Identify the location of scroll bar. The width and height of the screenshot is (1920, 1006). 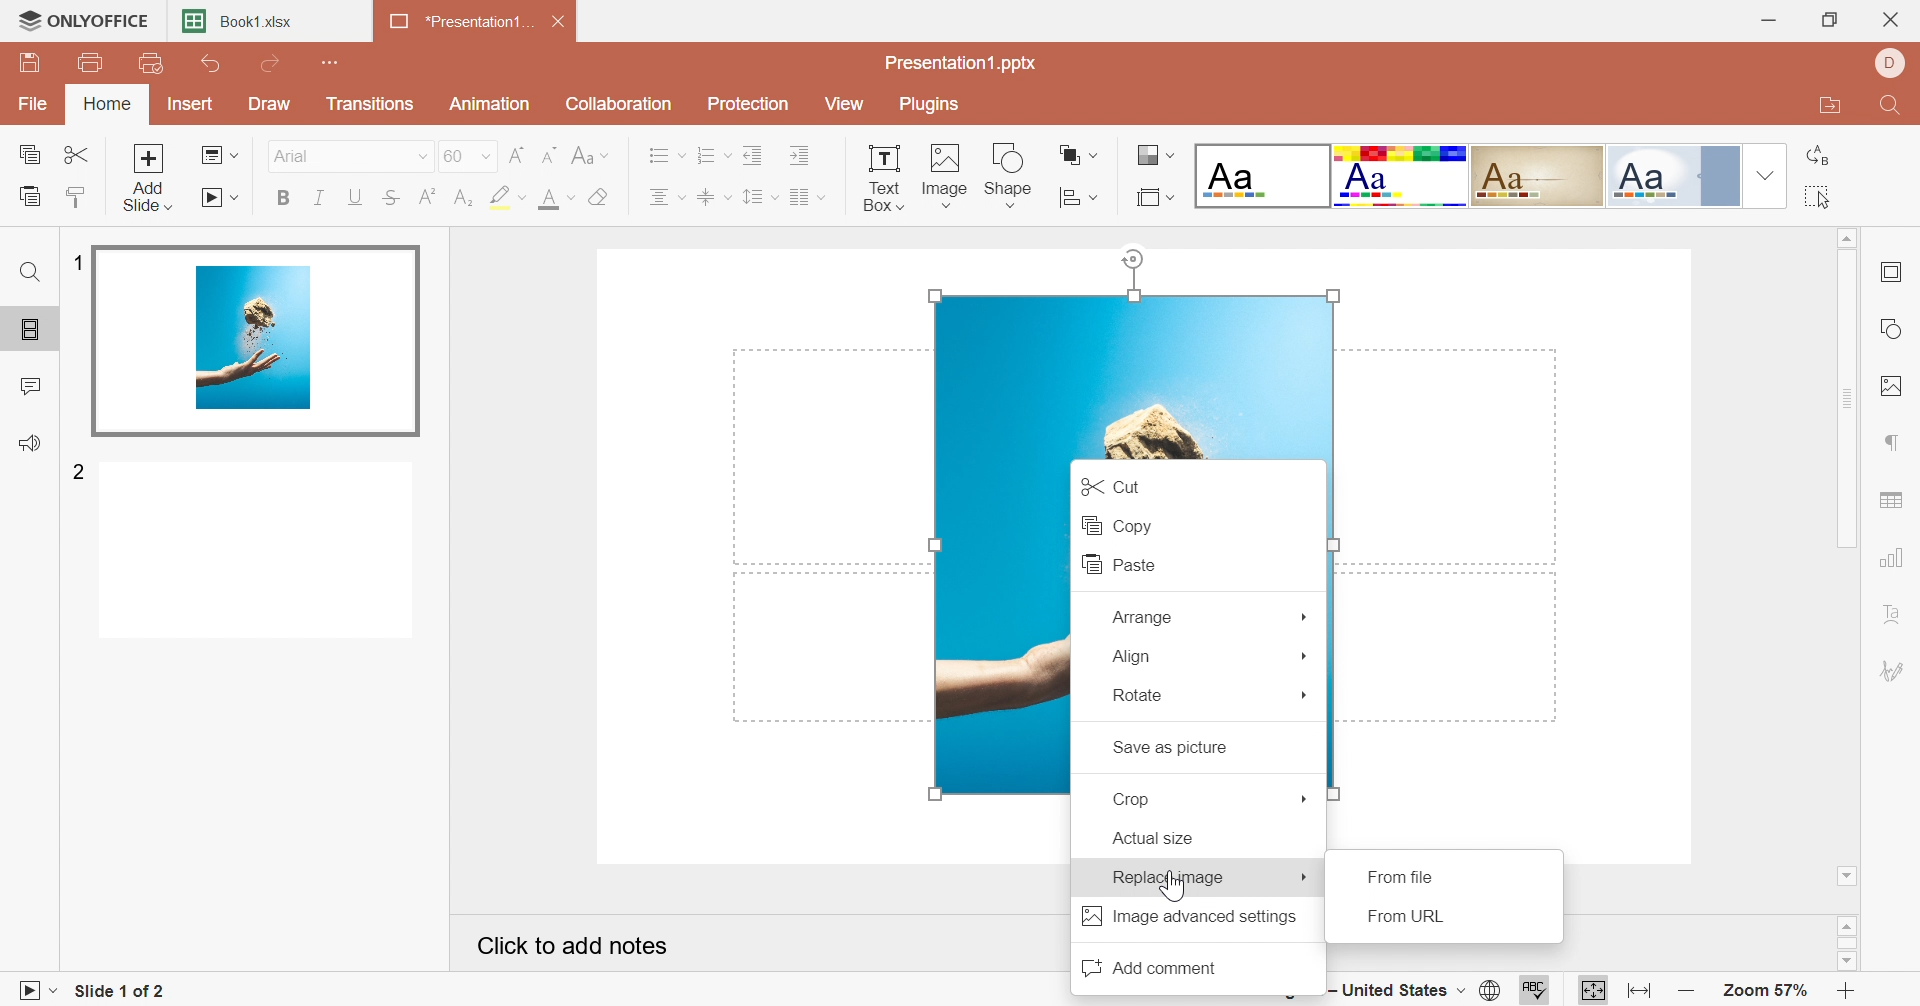
(1847, 943).